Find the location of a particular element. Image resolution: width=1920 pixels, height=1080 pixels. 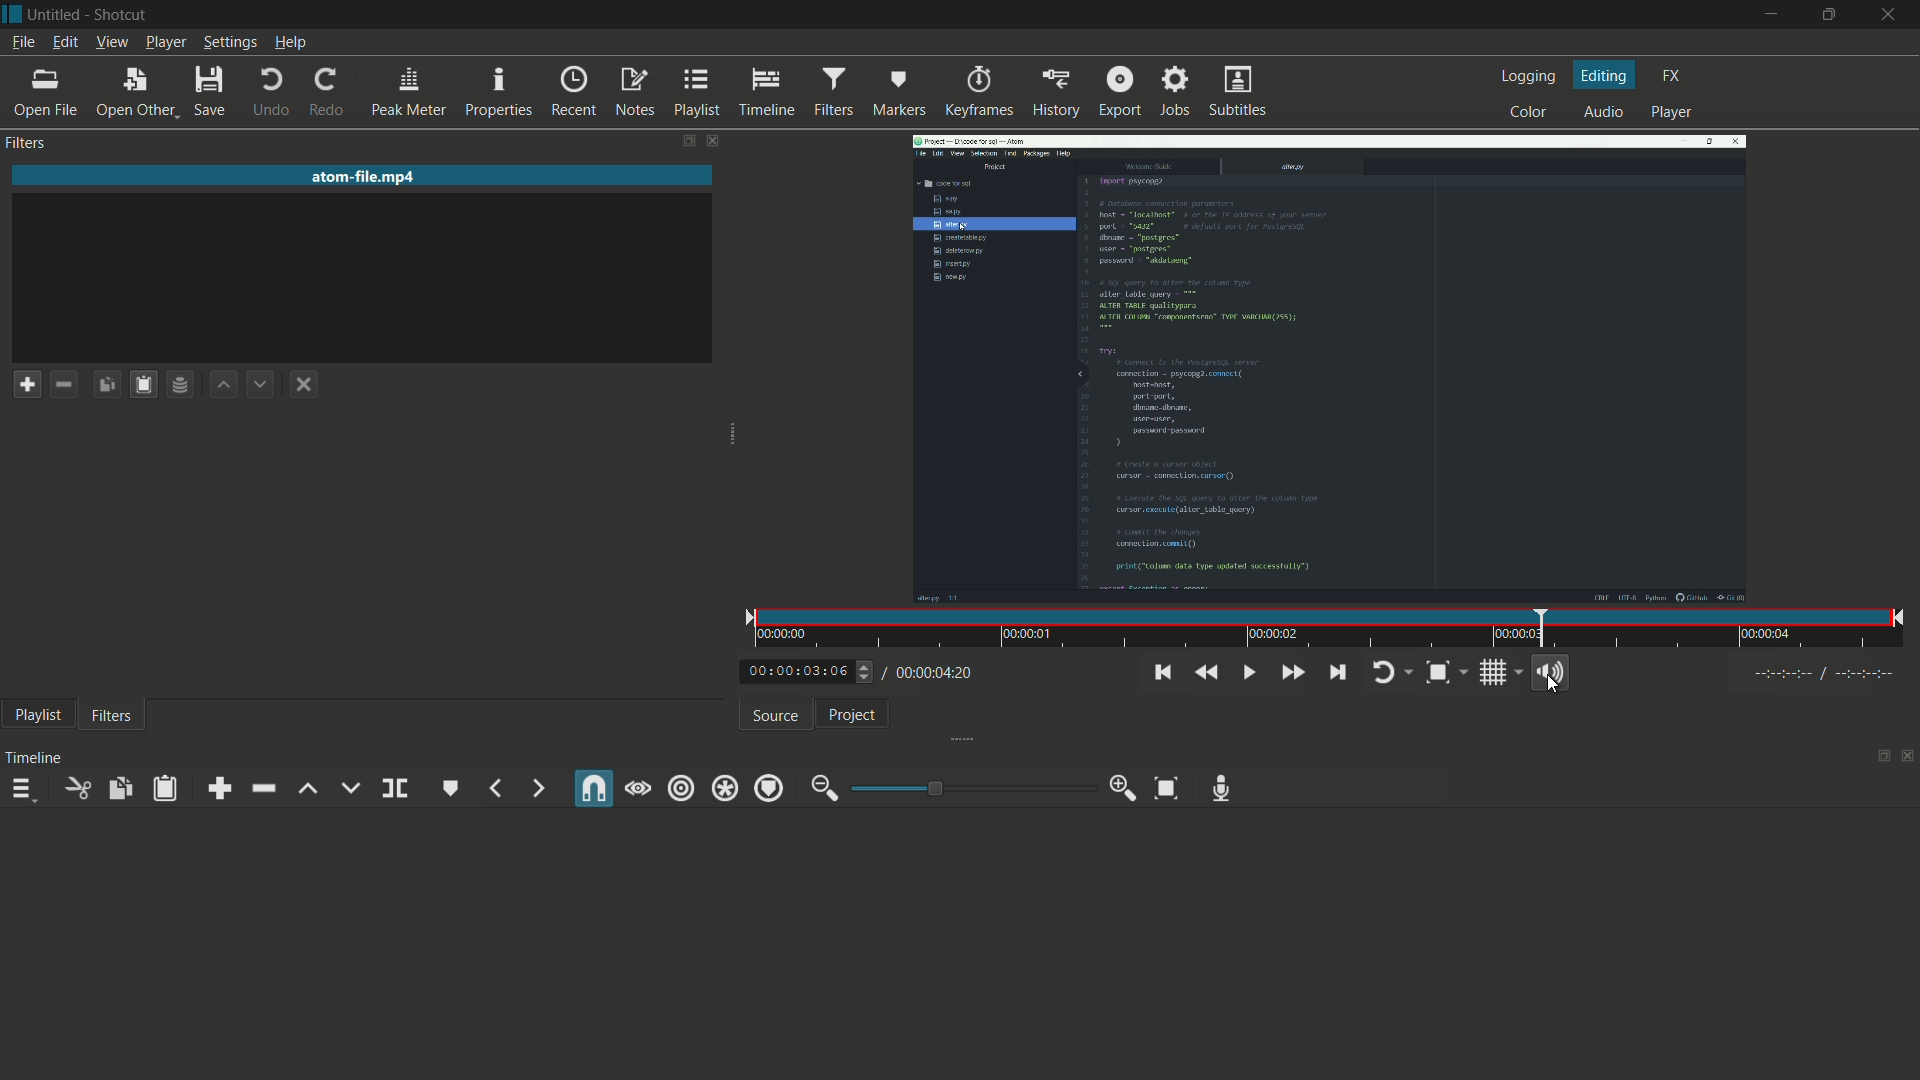

undo is located at coordinates (267, 92).